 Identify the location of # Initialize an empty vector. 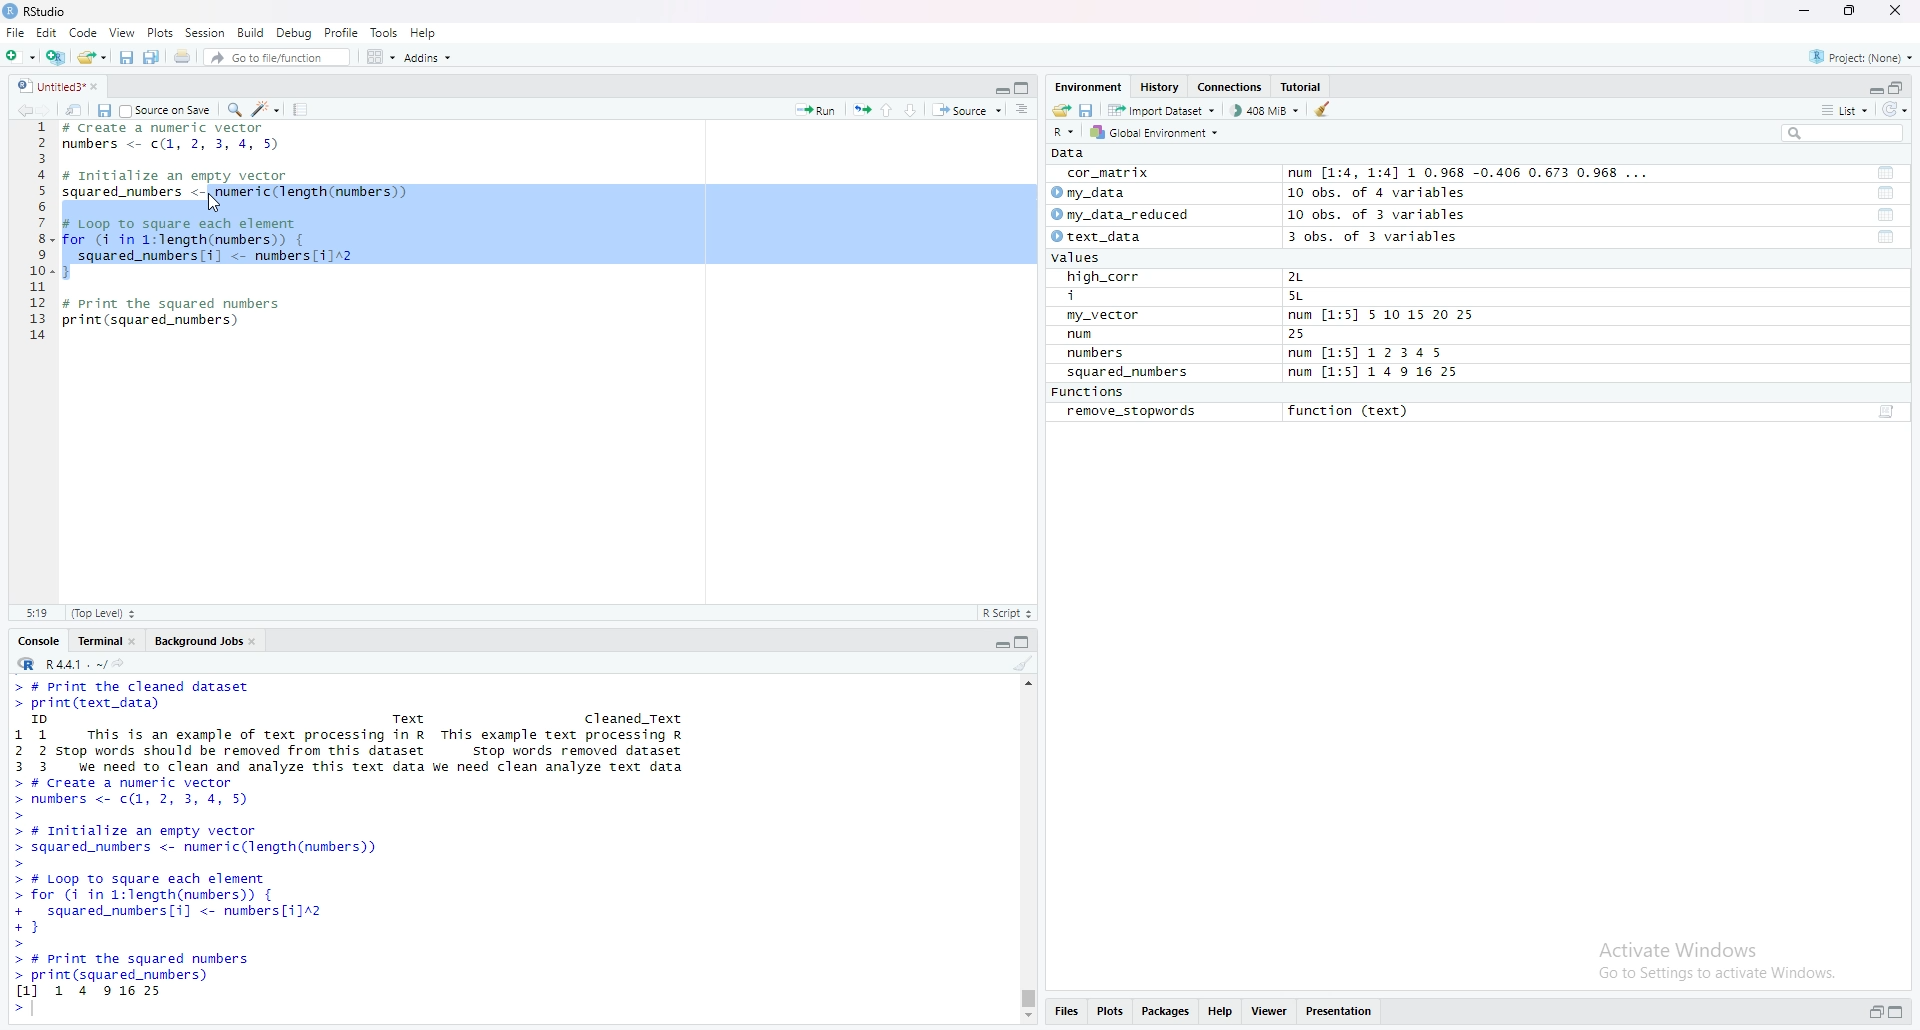
(181, 176).